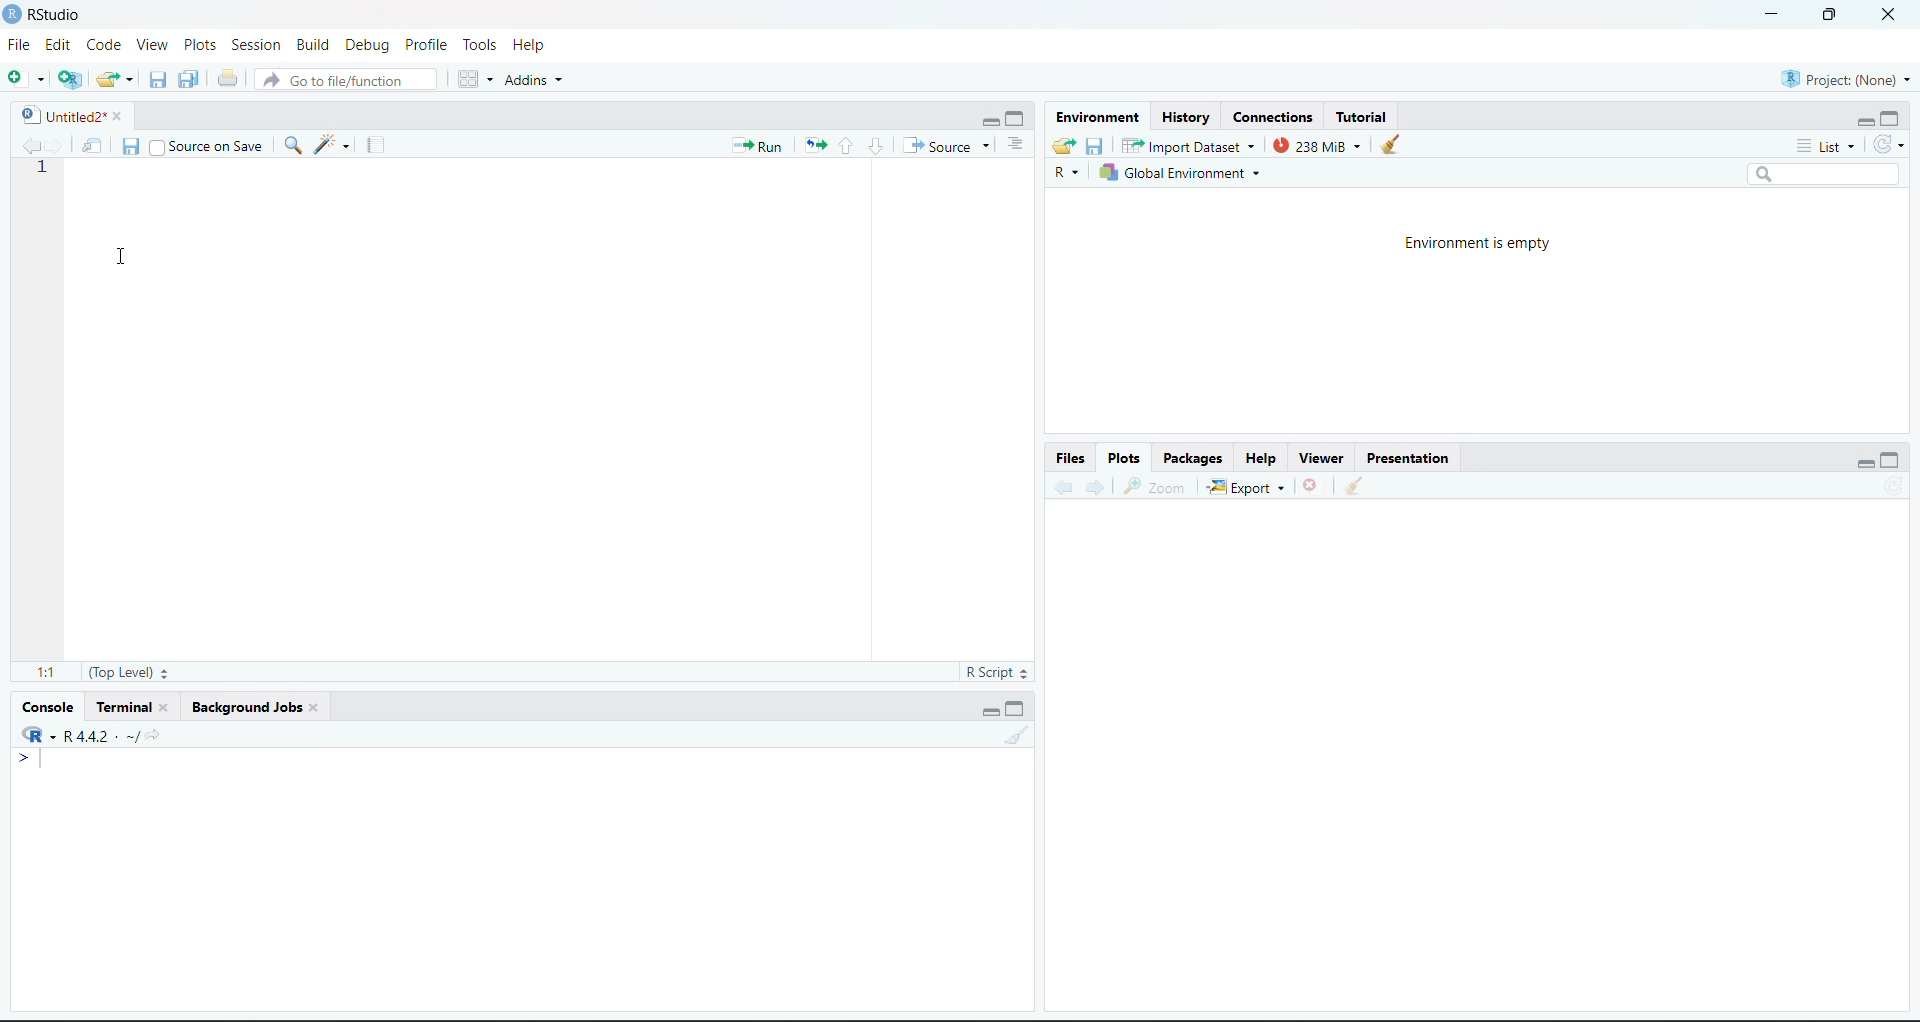  What do you see at coordinates (1830, 13) in the screenshot?
I see `resize` at bounding box center [1830, 13].